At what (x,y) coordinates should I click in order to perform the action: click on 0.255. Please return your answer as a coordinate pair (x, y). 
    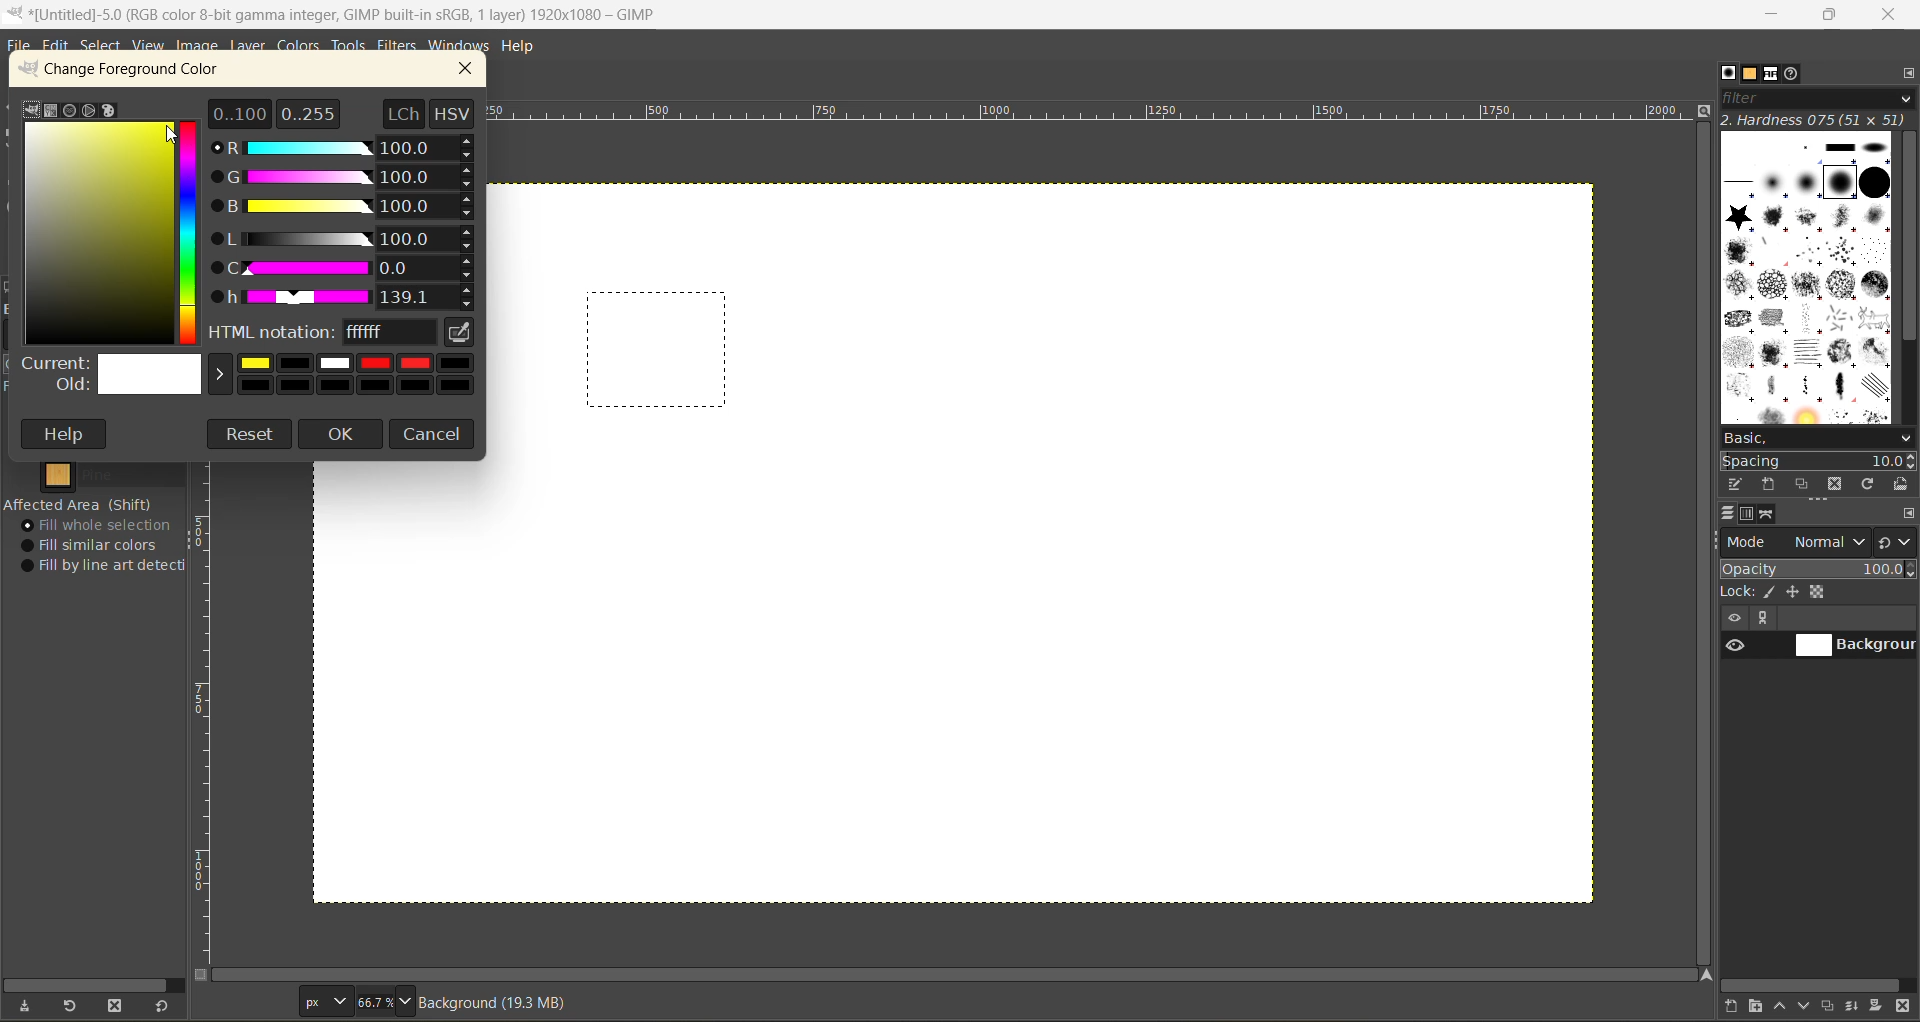
    Looking at the image, I should click on (308, 110).